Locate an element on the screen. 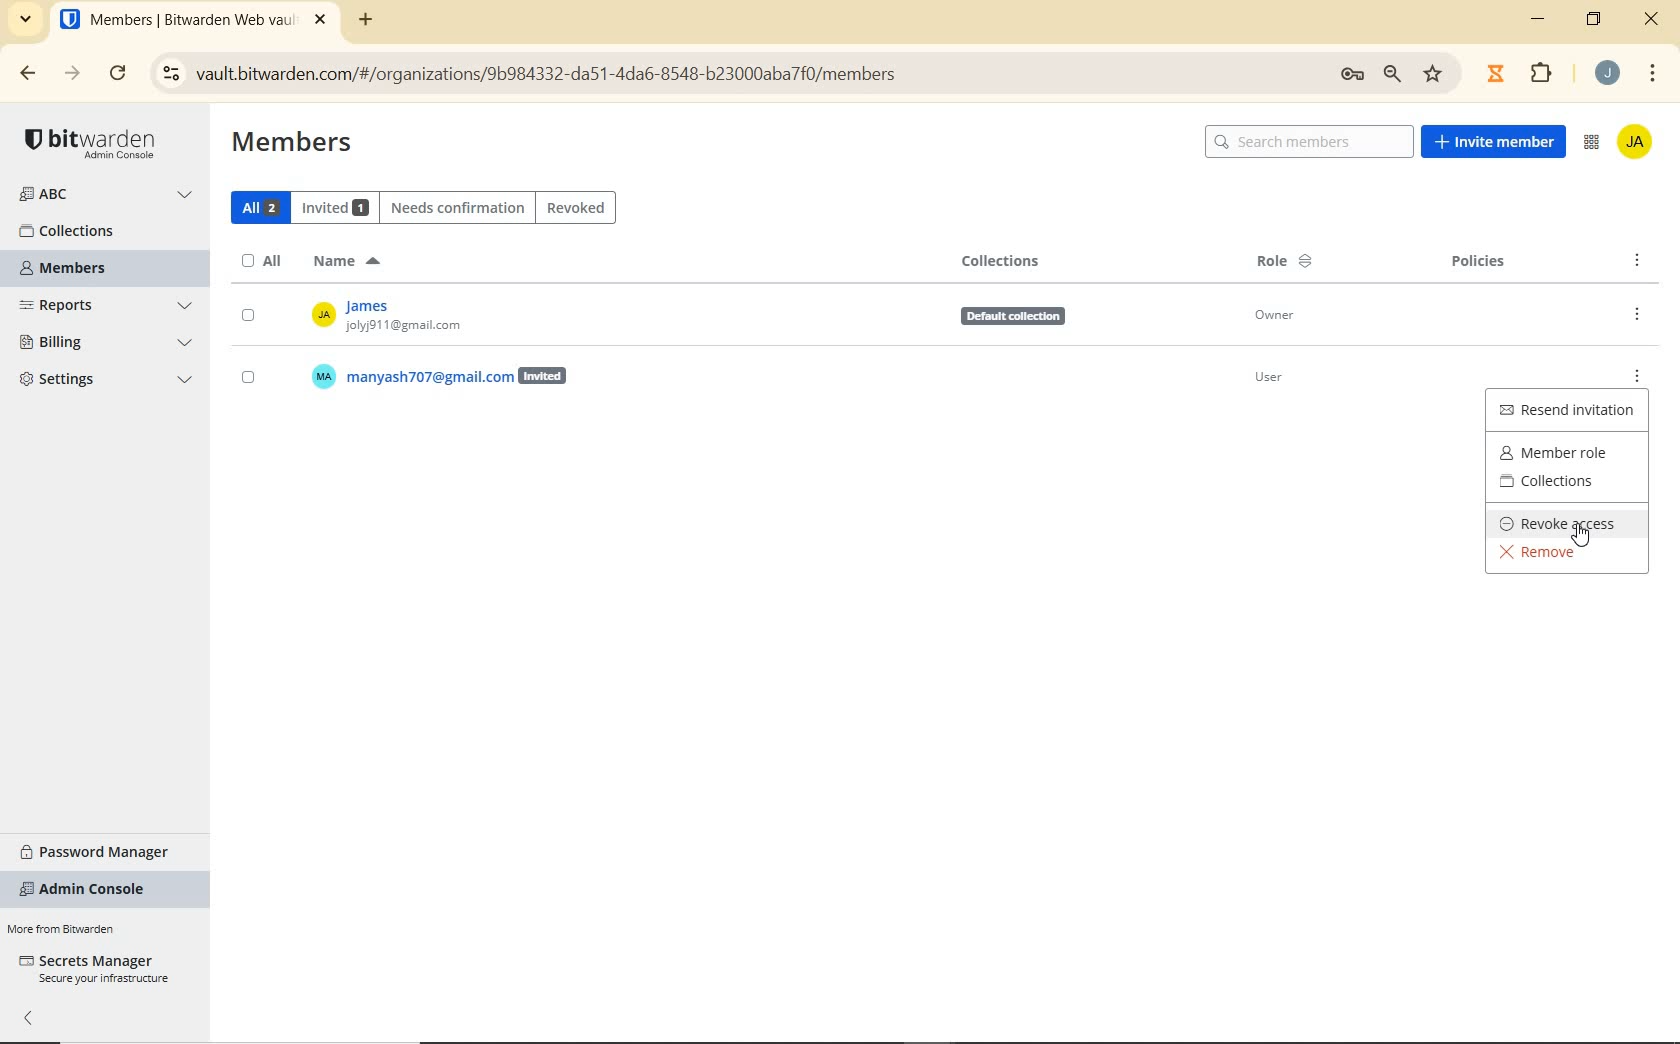  PASSWORD MANAGER is located at coordinates (103, 849).